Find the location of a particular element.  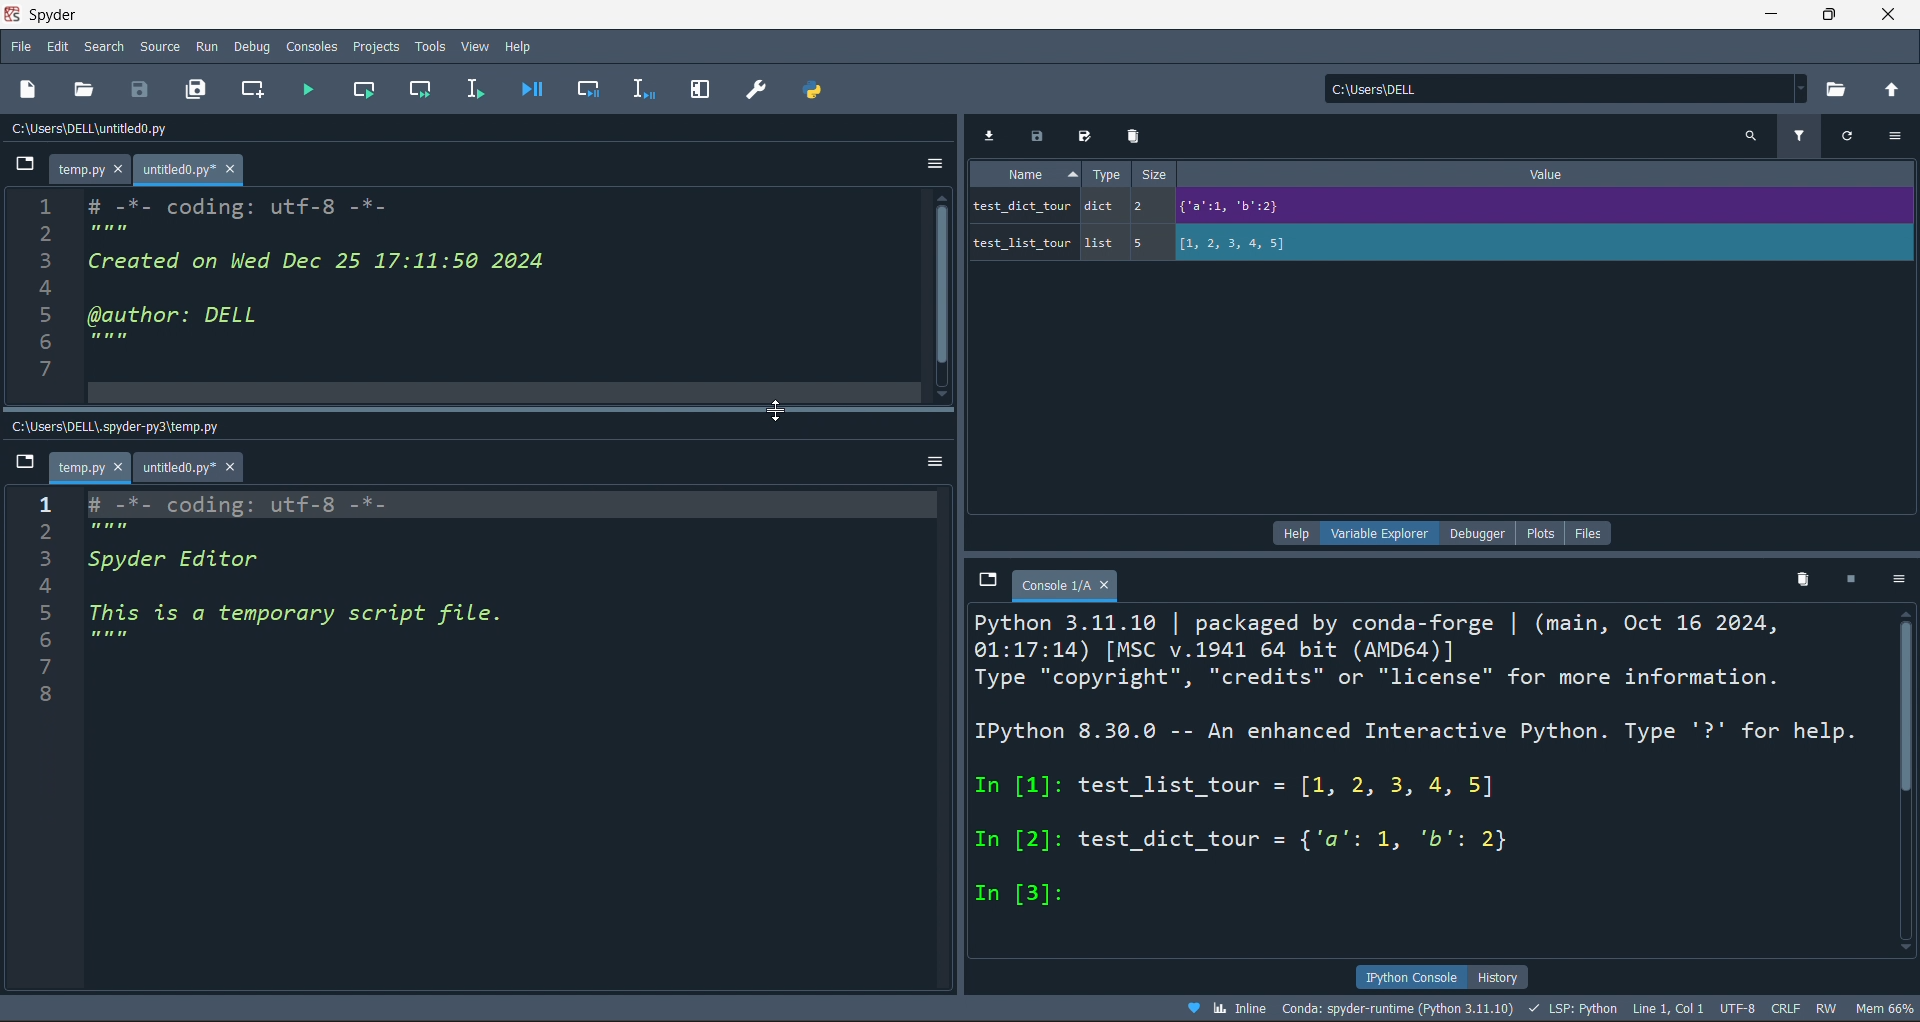

Conda: spyder runtime (Python 3.11.10) is located at coordinates (1407, 1008).